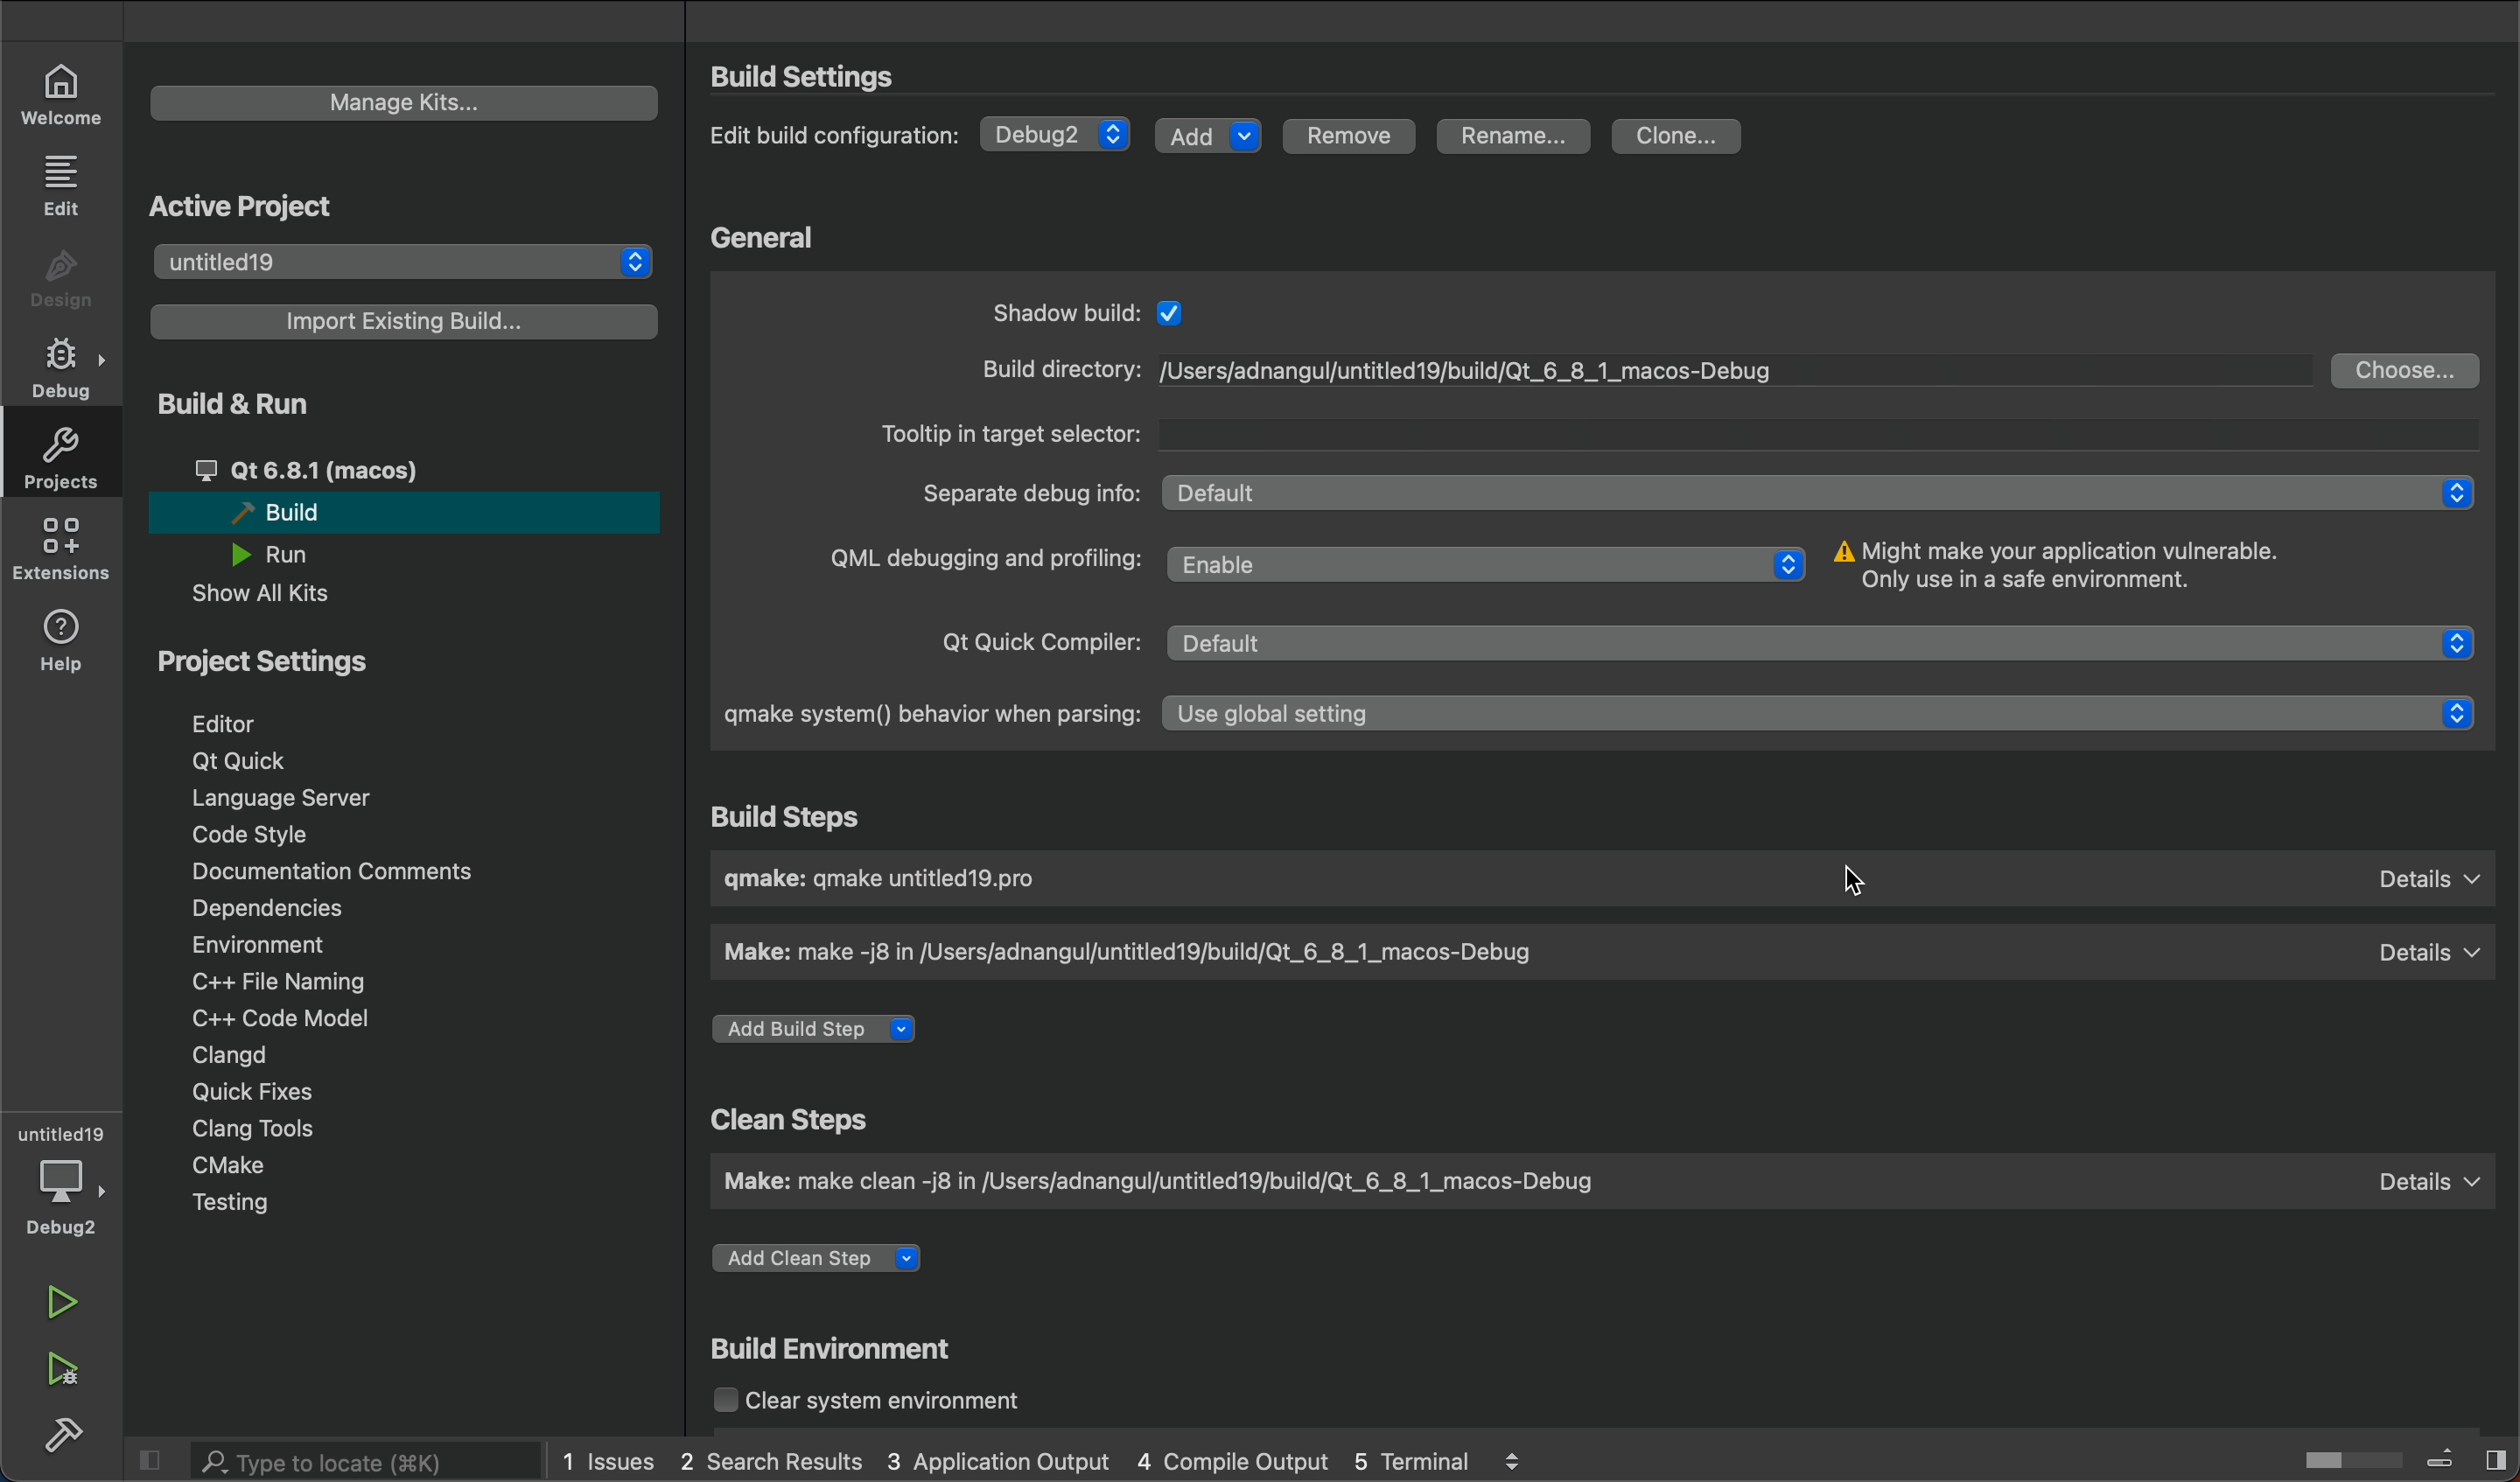  Describe the element at coordinates (57, 458) in the screenshot. I see `projects` at that location.